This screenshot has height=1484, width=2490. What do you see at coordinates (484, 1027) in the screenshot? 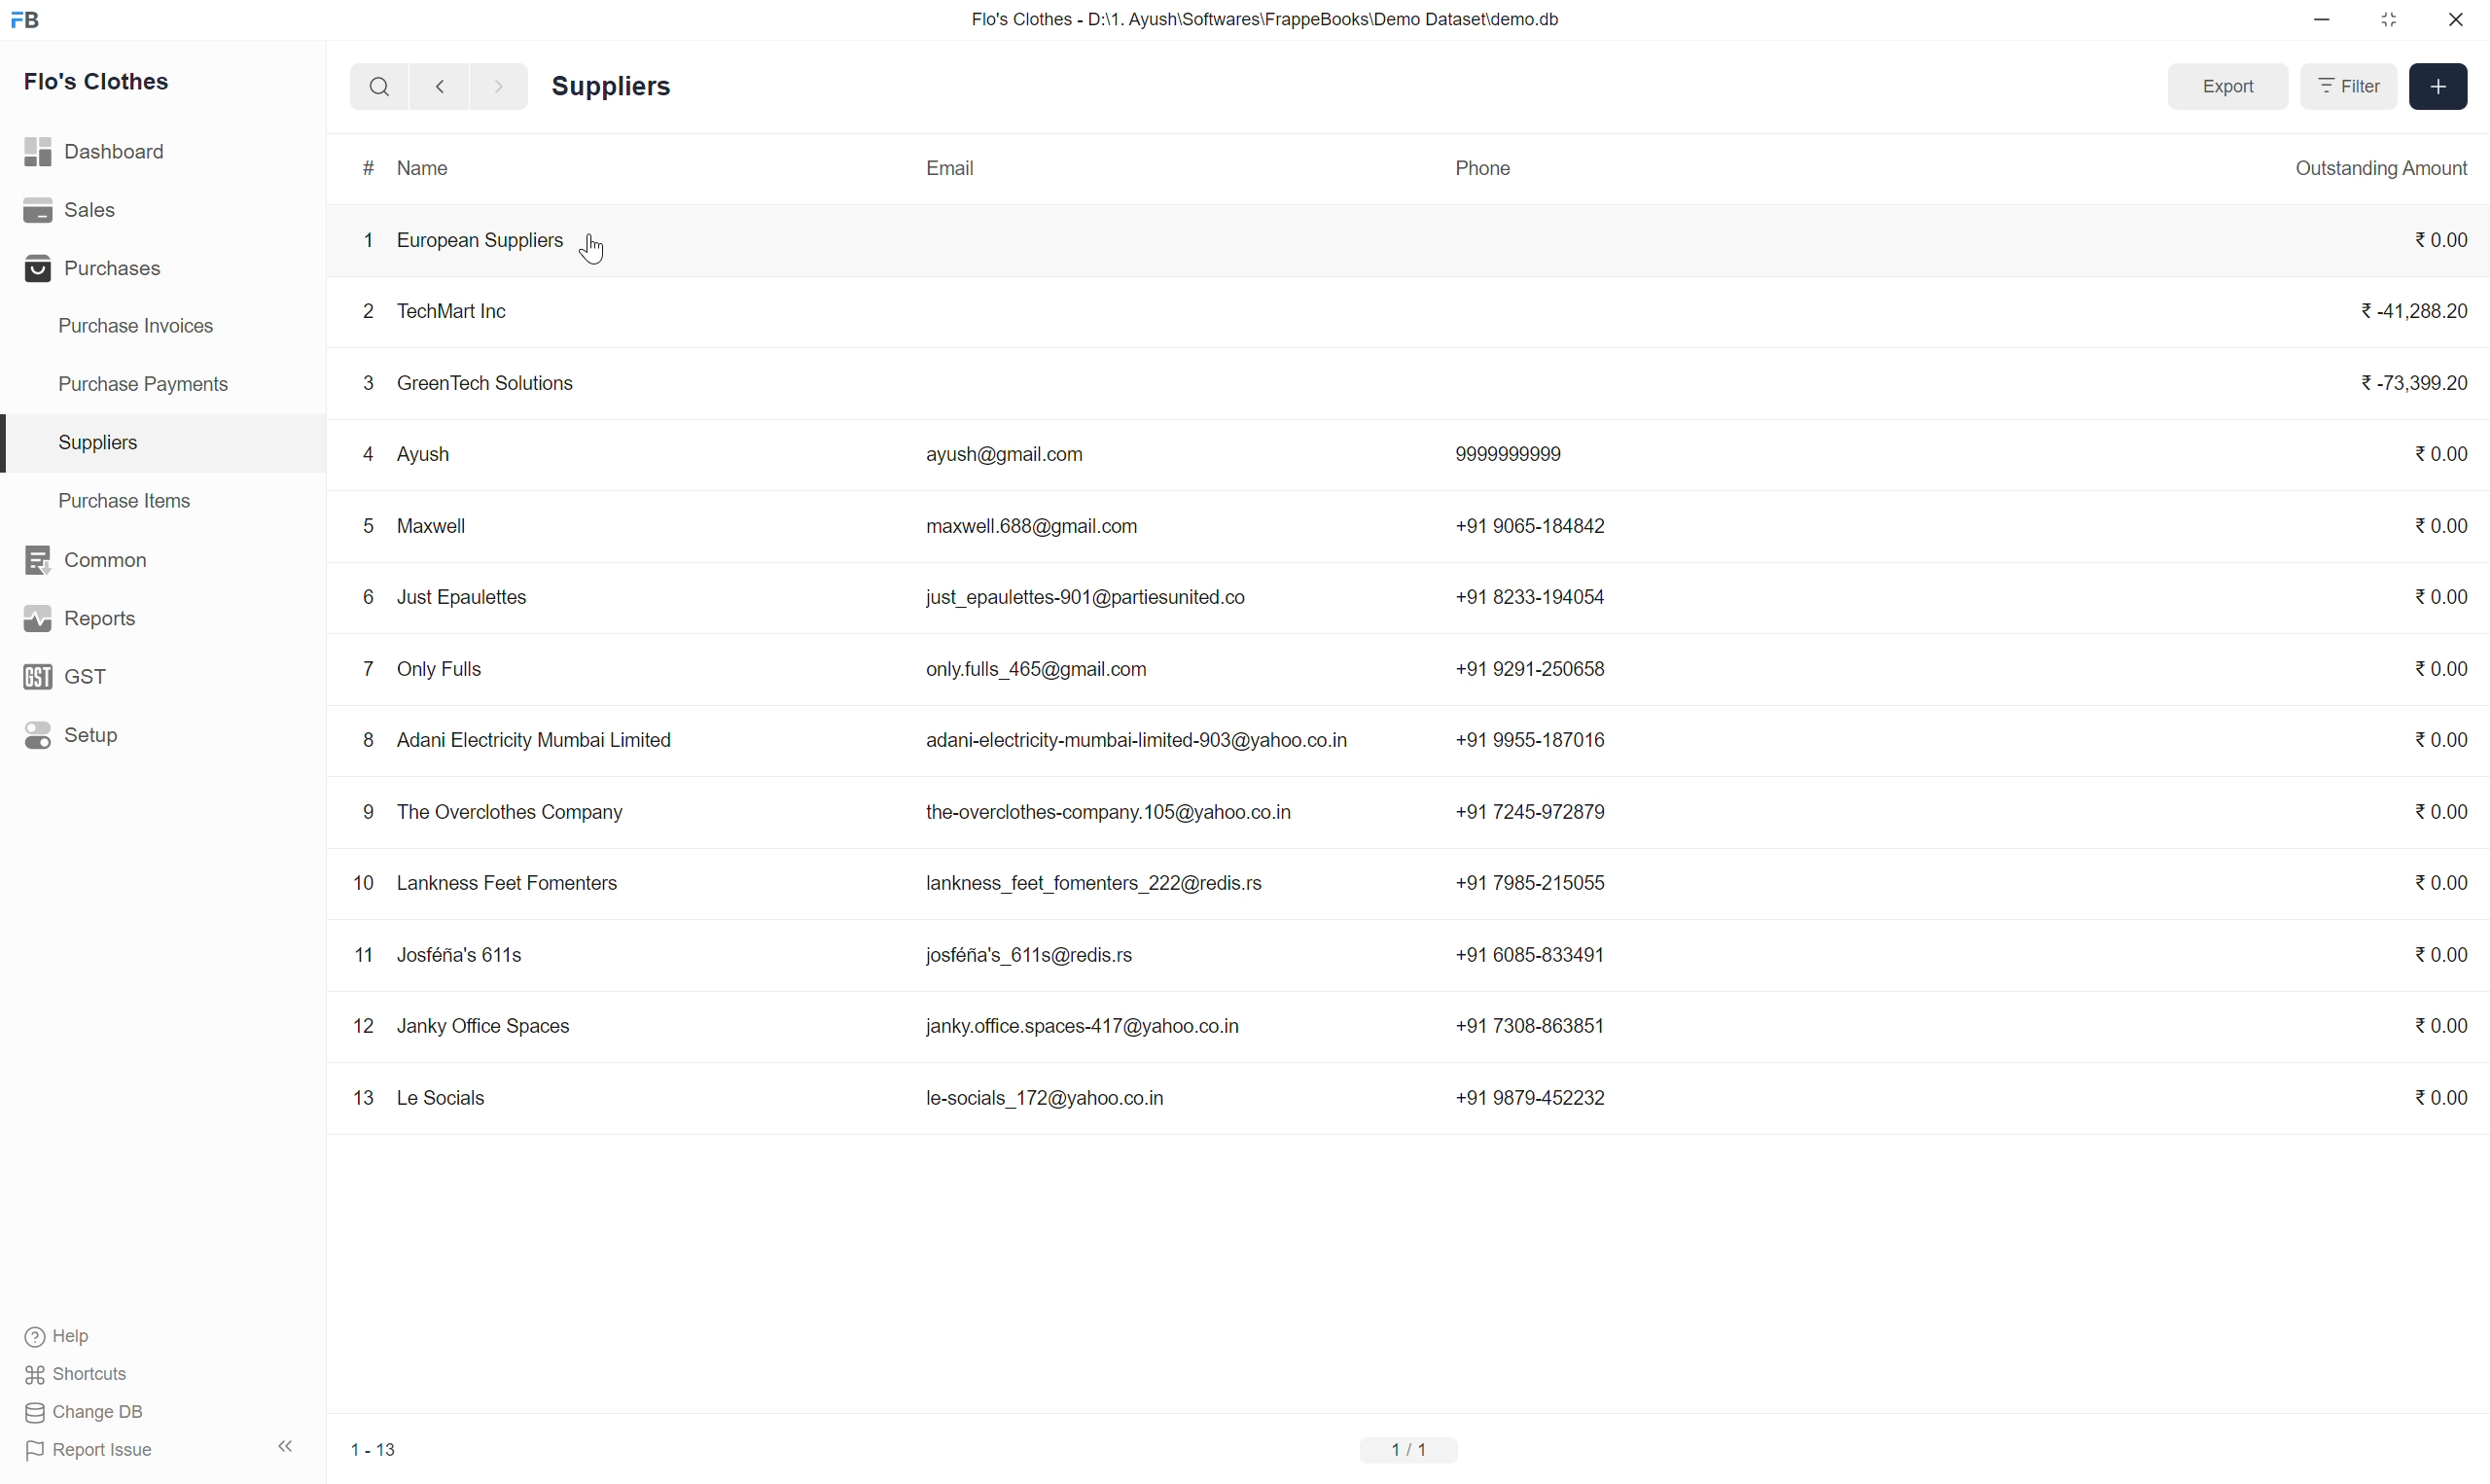
I see `Janky Office Spaces` at bounding box center [484, 1027].